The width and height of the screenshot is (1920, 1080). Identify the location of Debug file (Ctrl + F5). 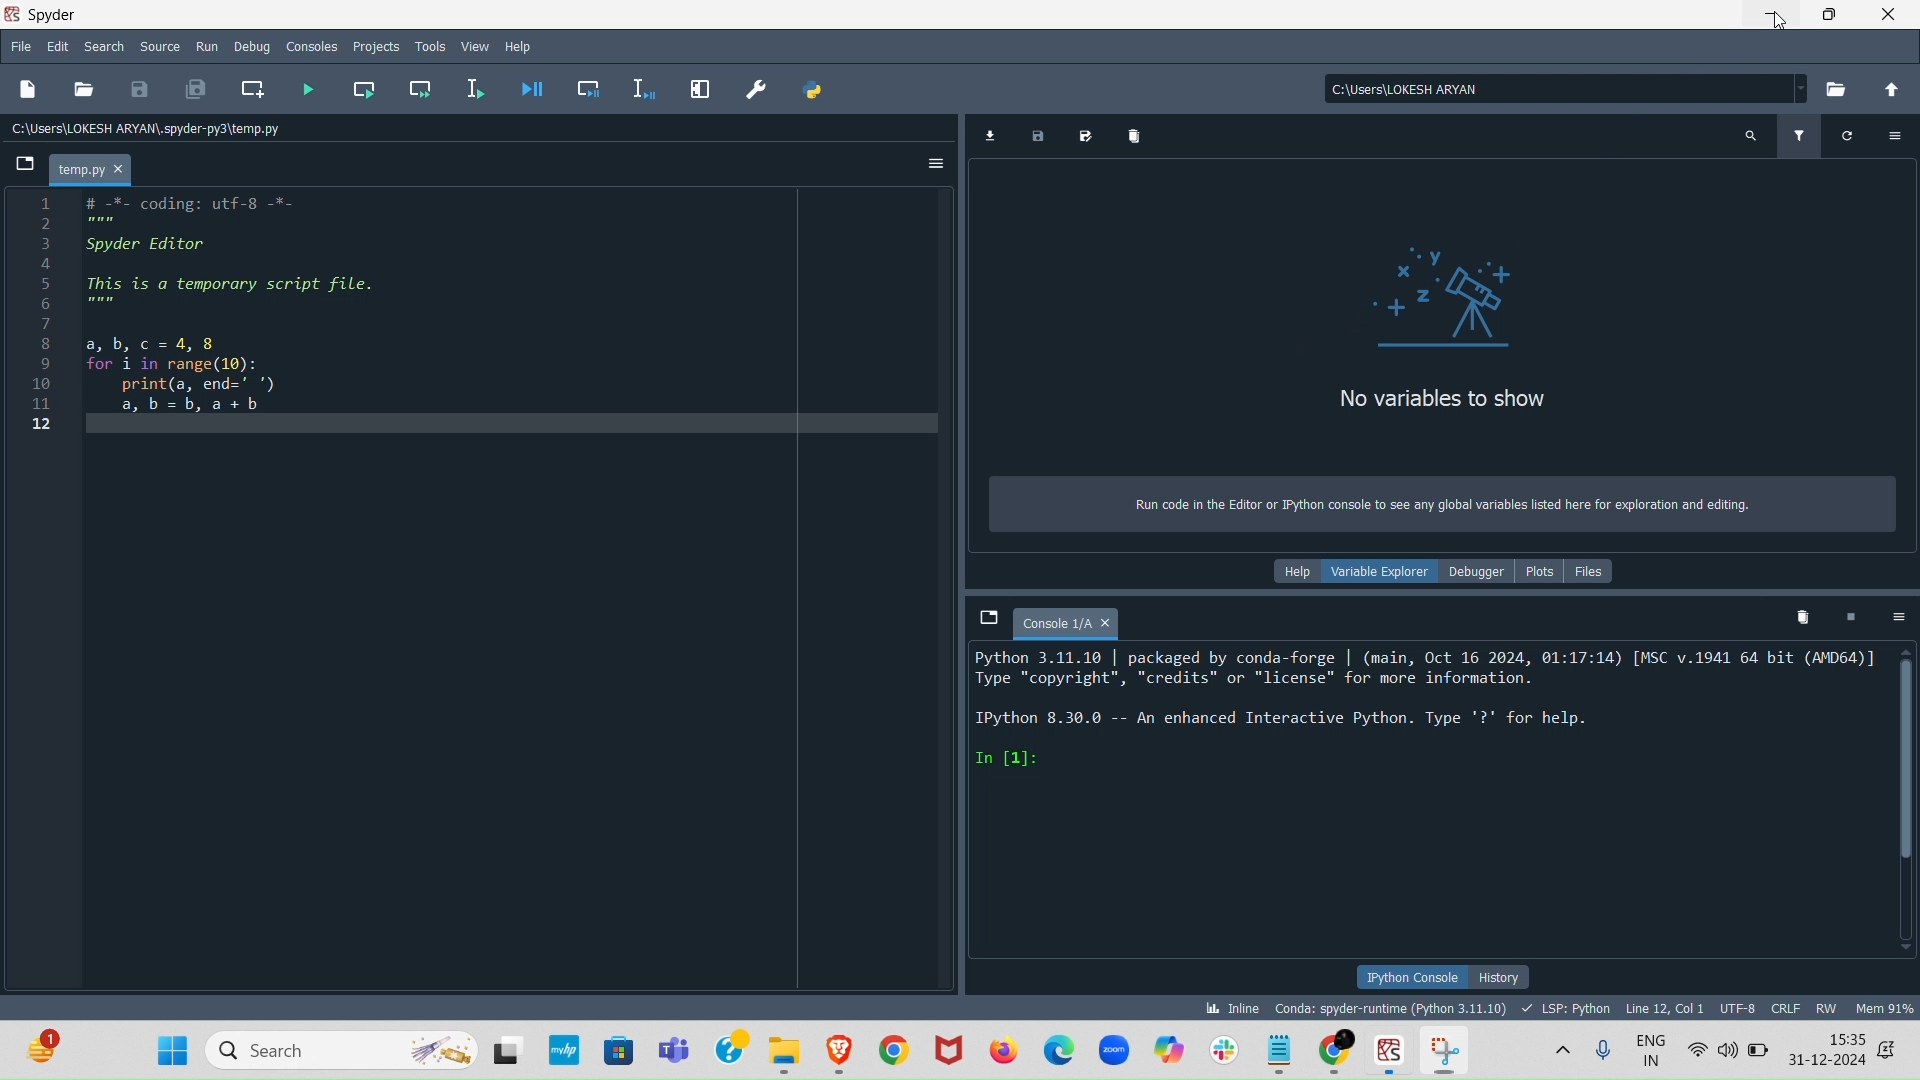
(534, 89).